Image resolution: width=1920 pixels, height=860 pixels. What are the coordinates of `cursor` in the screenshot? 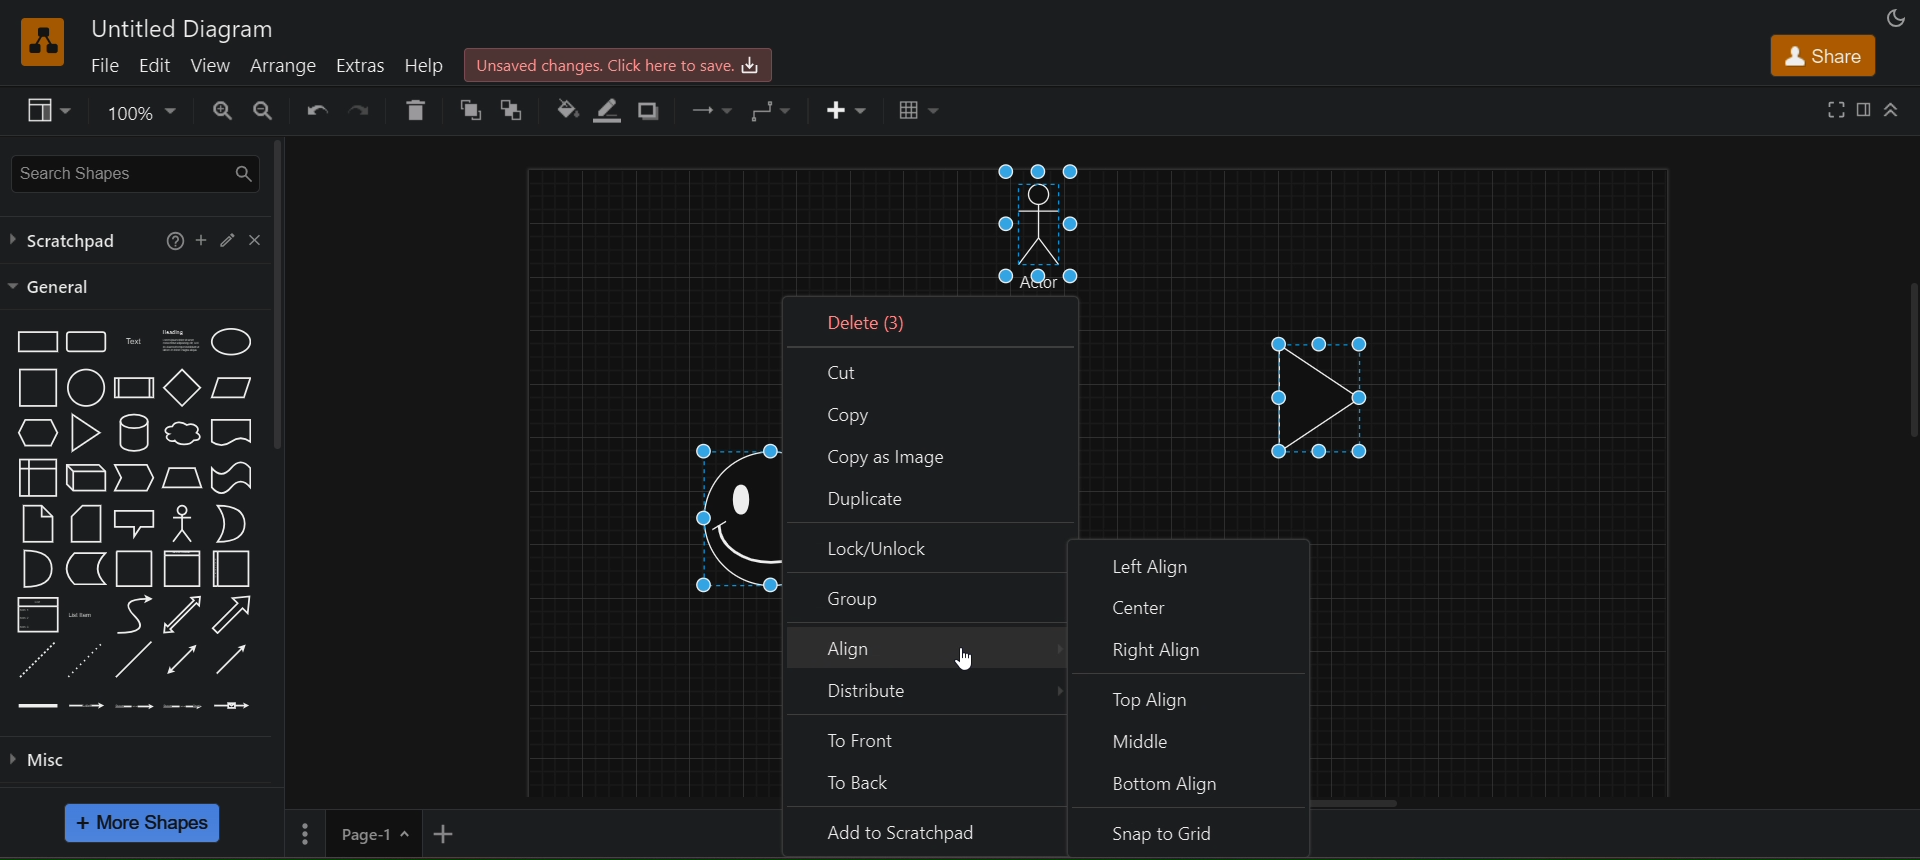 It's located at (967, 657).